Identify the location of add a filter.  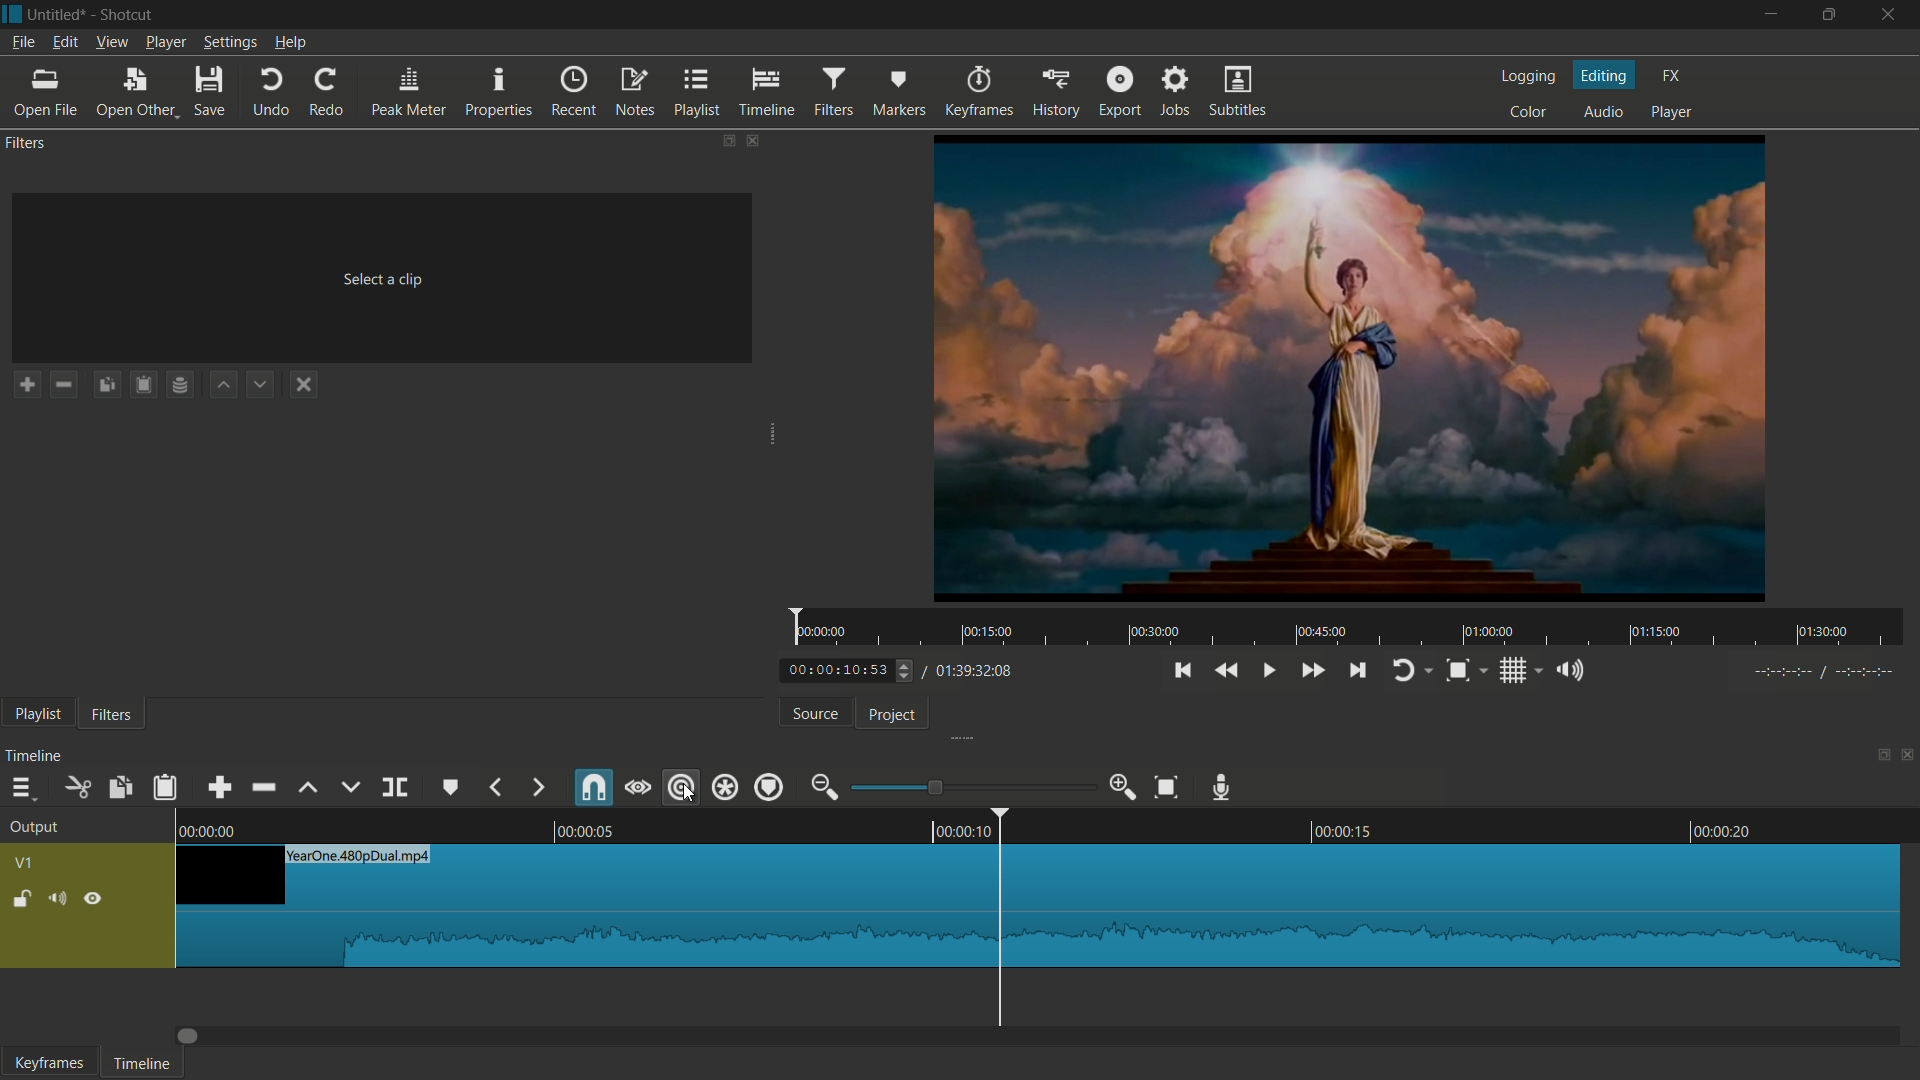
(25, 384).